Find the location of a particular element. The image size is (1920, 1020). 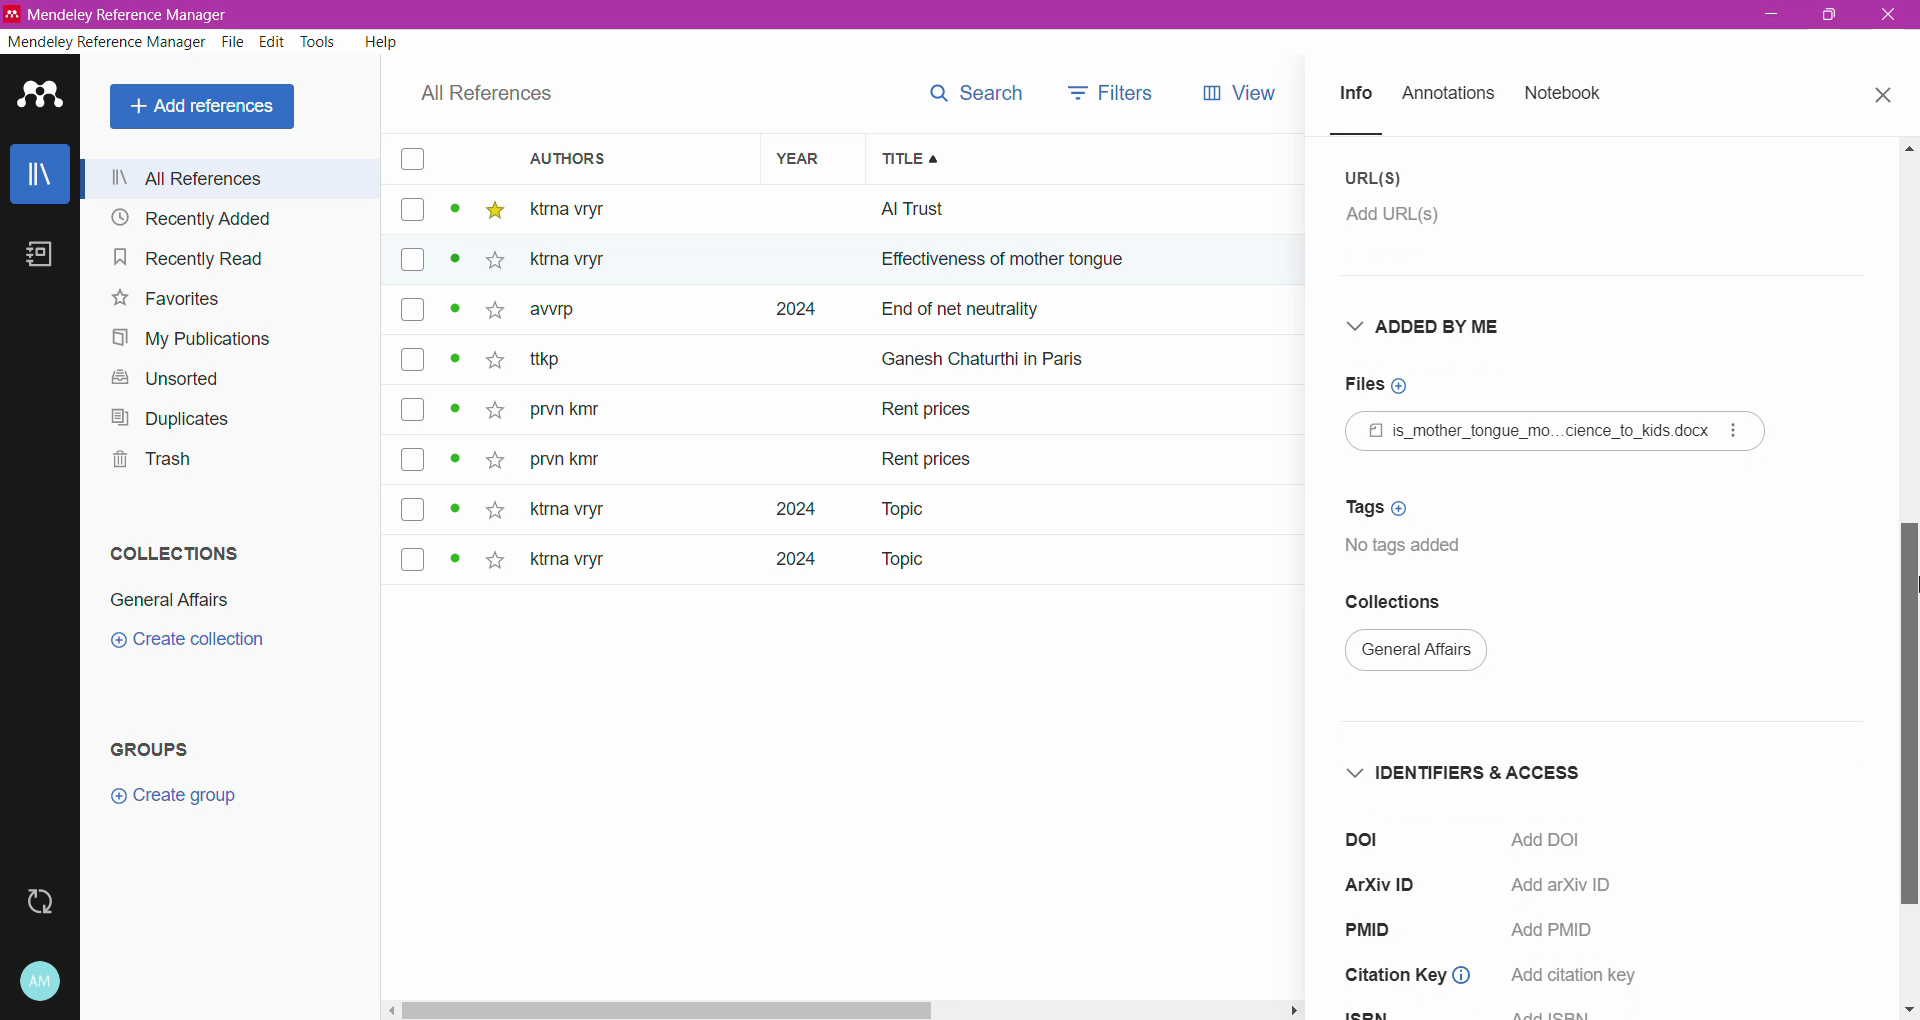

 is located at coordinates (581, 260).